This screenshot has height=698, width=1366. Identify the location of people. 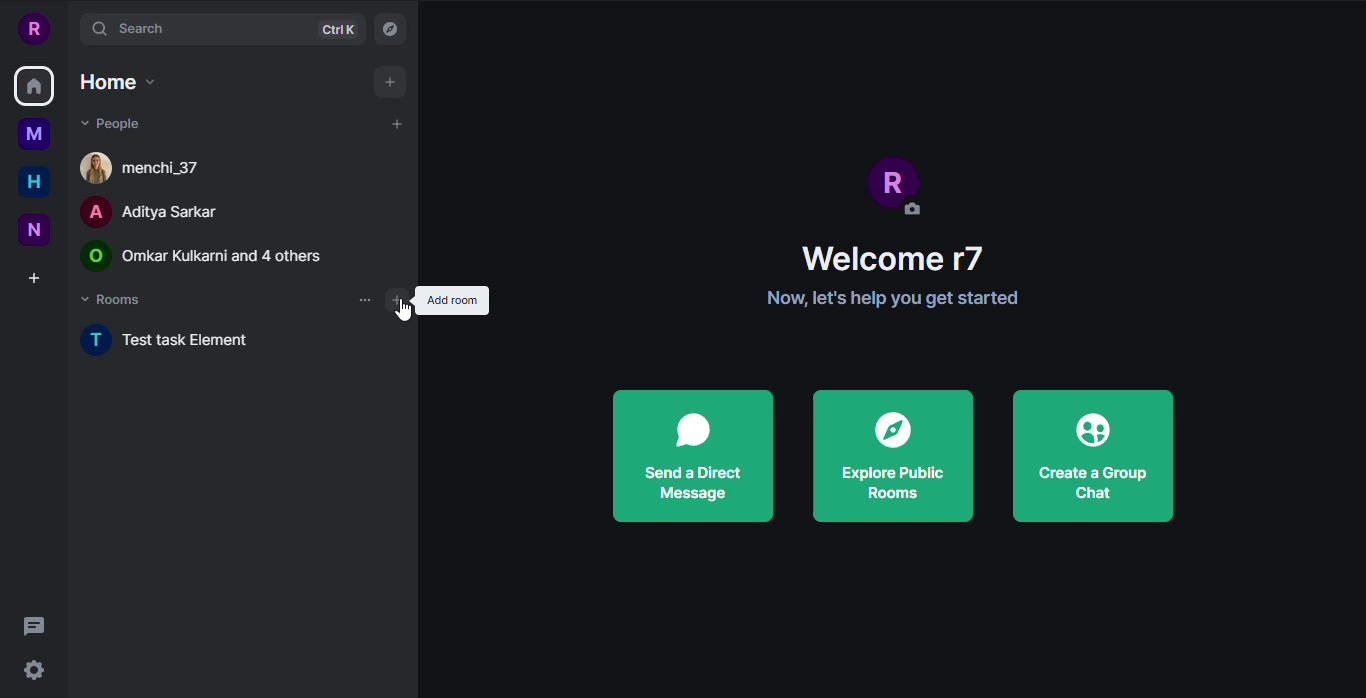
(207, 255).